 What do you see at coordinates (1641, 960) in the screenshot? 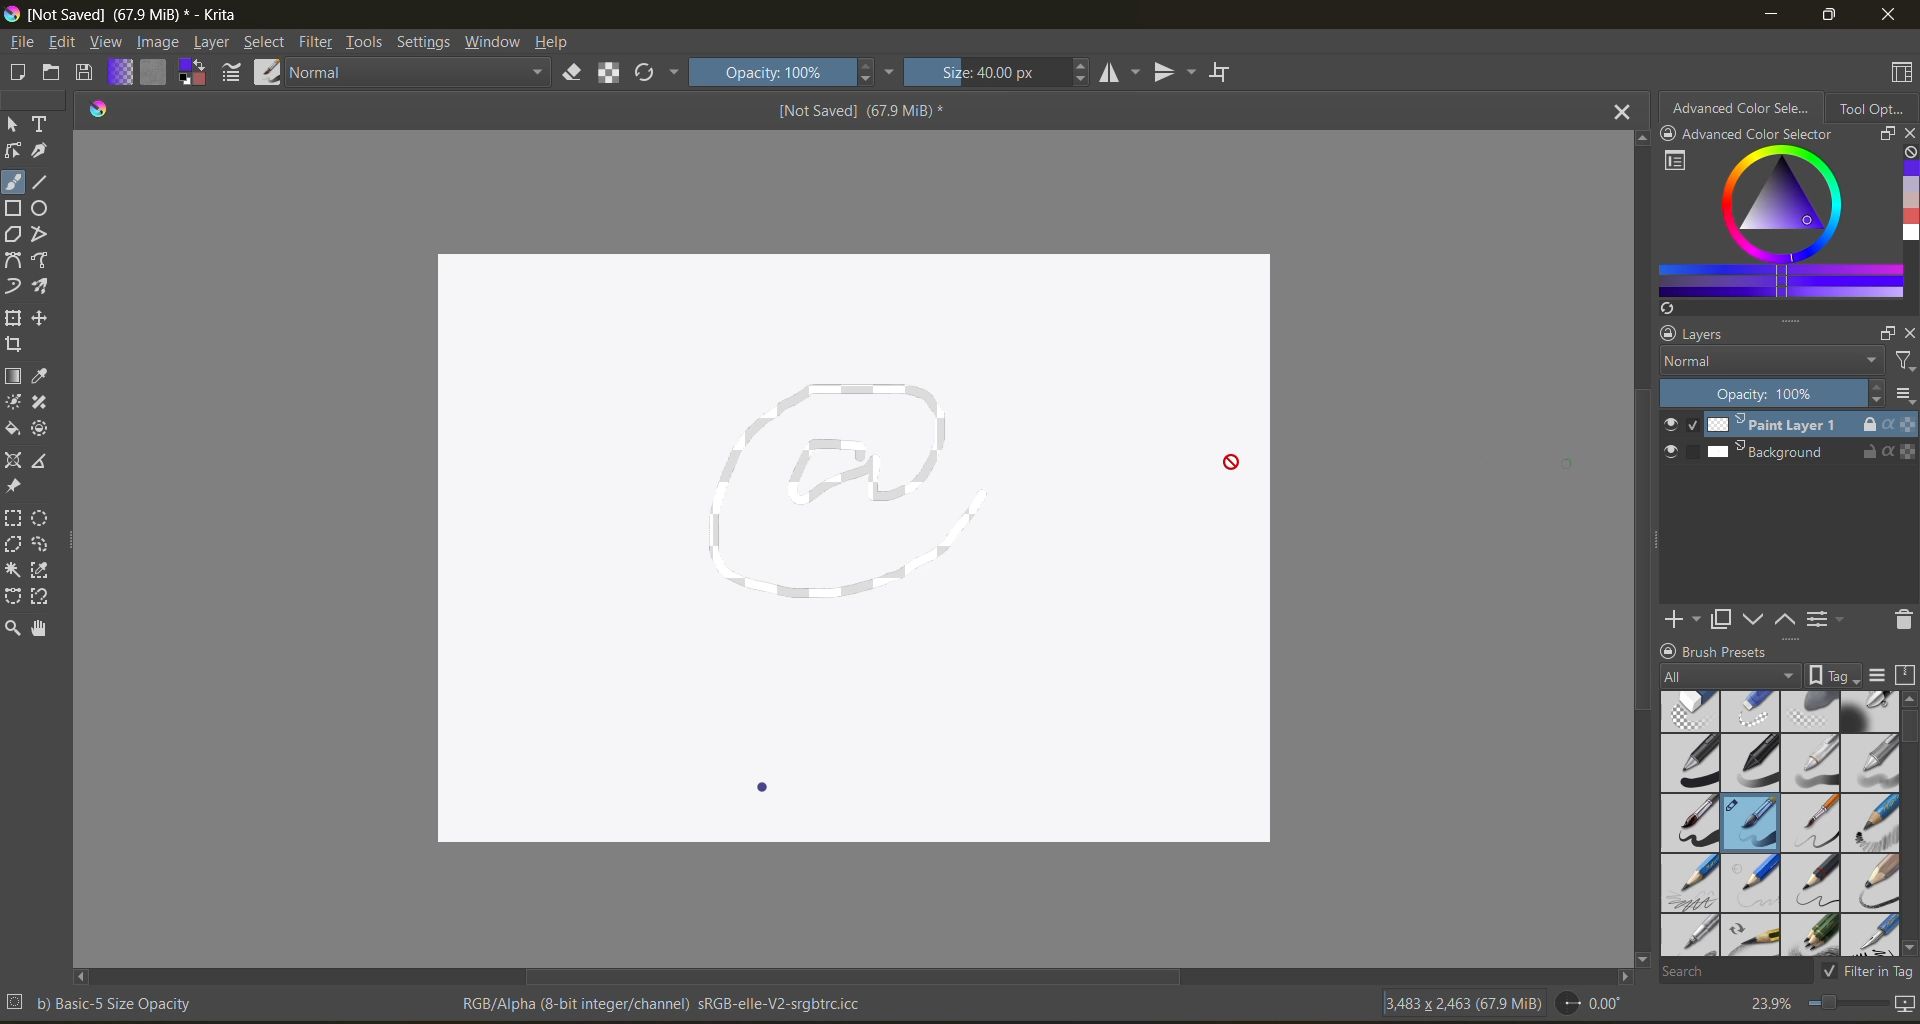
I see `scroll down` at bounding box center [1641, 960].